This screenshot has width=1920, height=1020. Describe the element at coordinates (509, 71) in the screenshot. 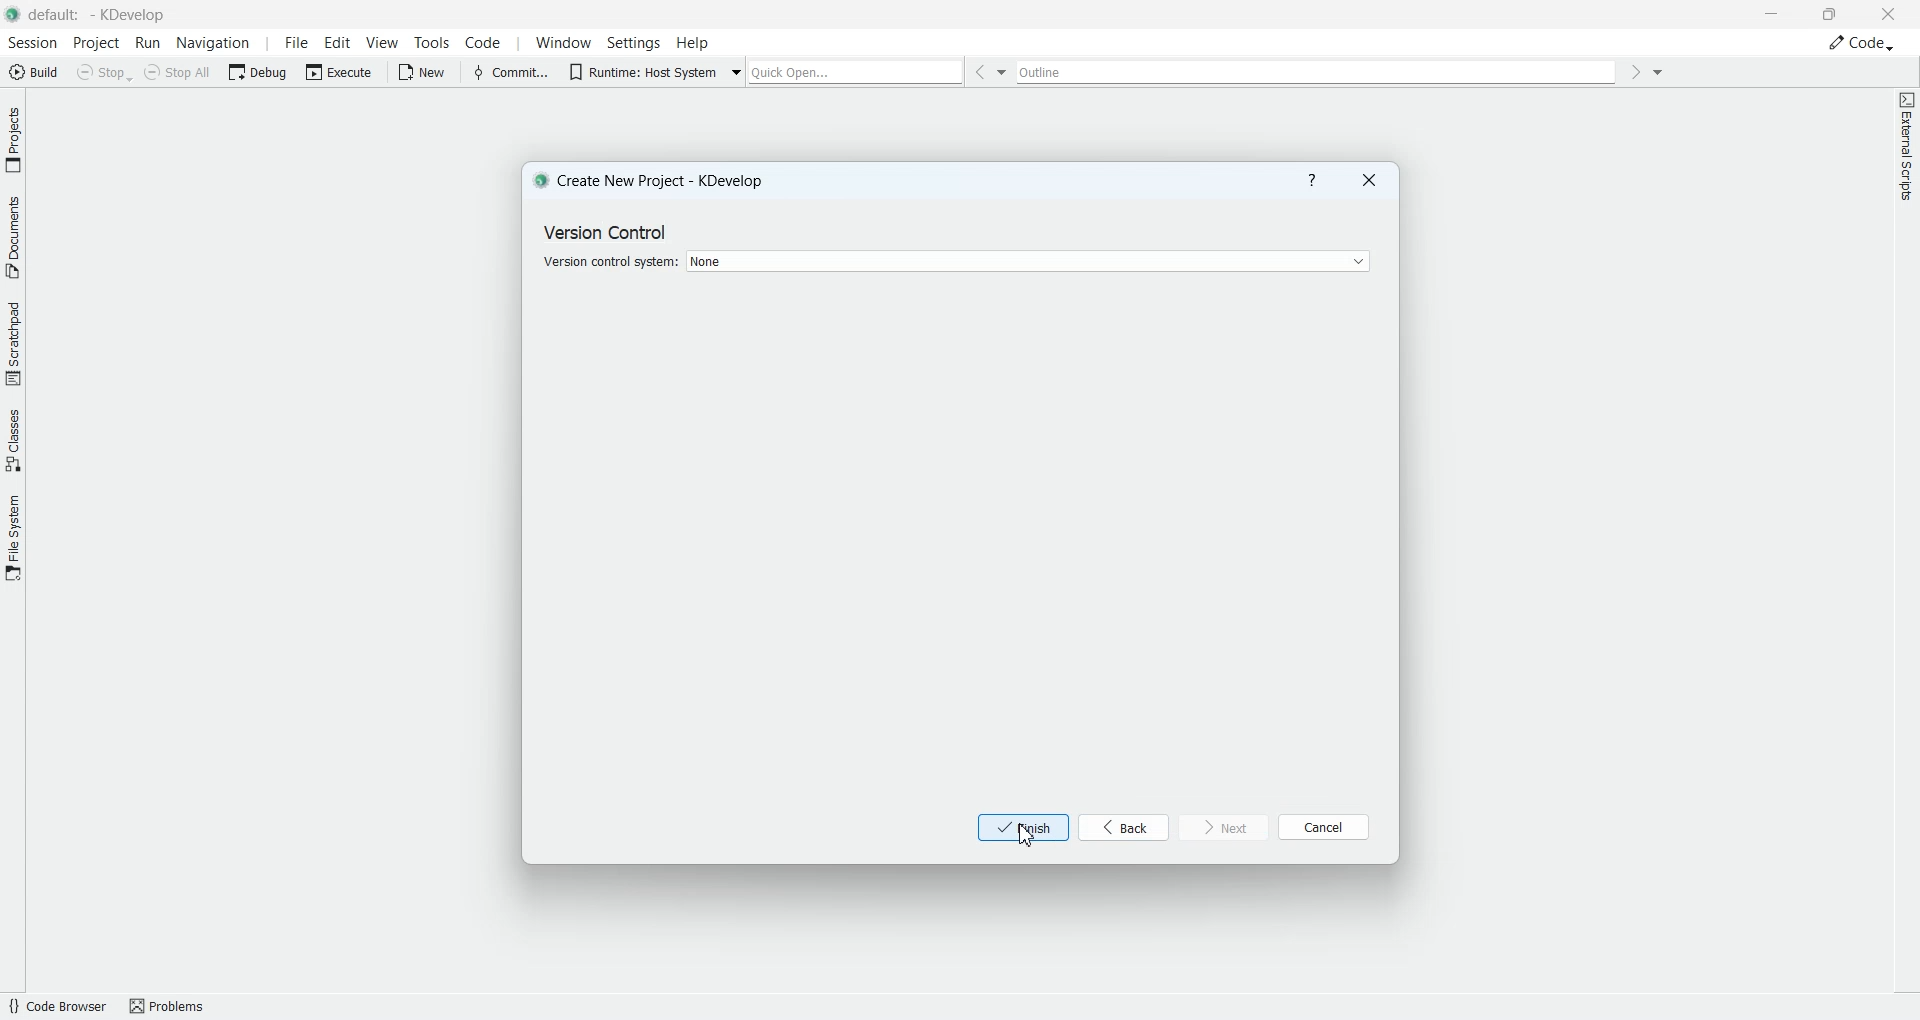

I see `Commit` at that location.